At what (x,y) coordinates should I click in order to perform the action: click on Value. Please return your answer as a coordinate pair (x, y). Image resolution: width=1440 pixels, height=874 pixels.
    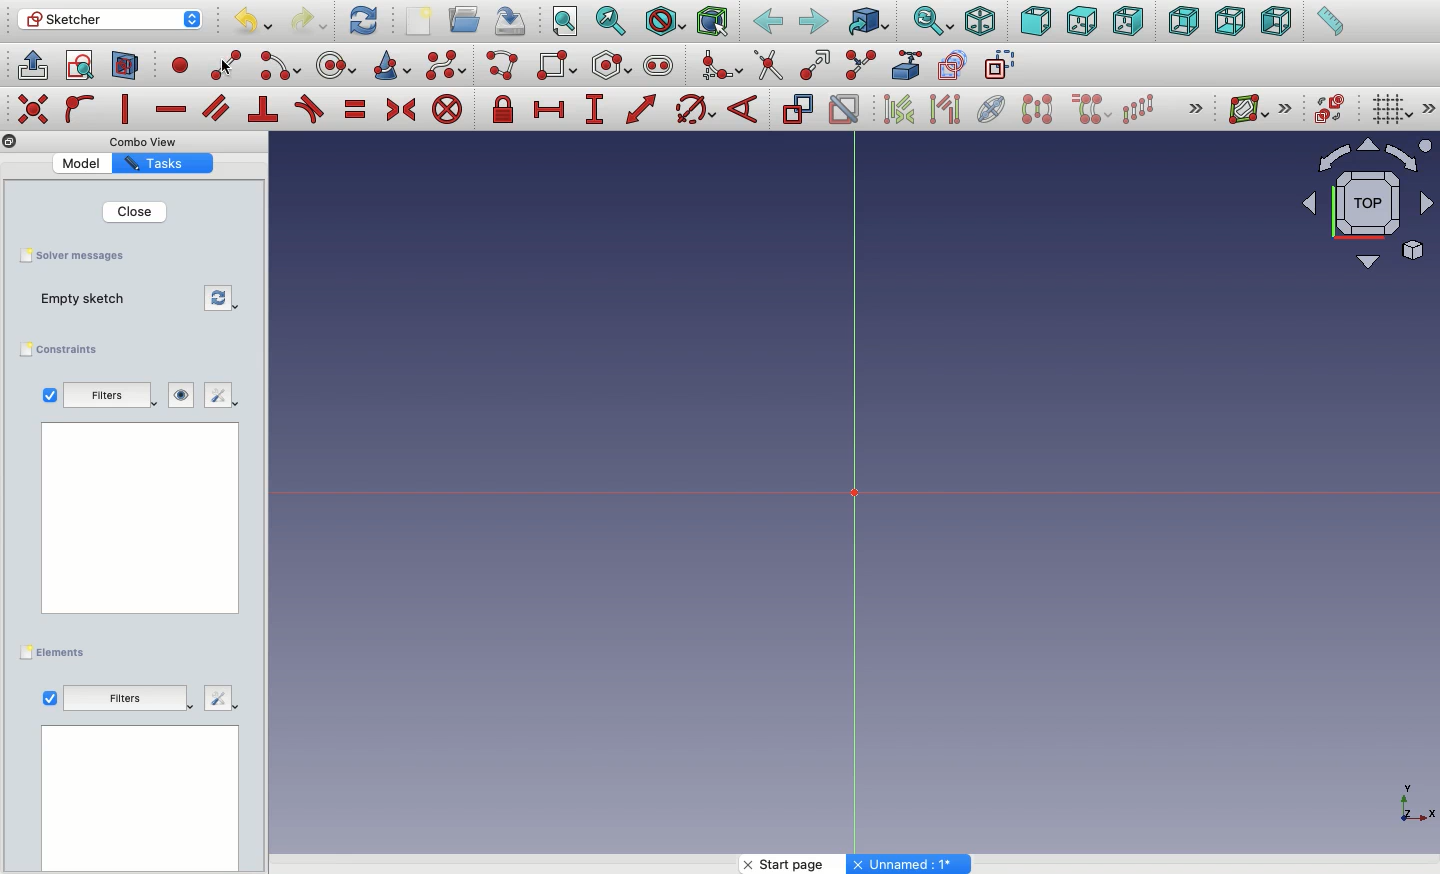
    Looking at the image, I should click on (81, 164).